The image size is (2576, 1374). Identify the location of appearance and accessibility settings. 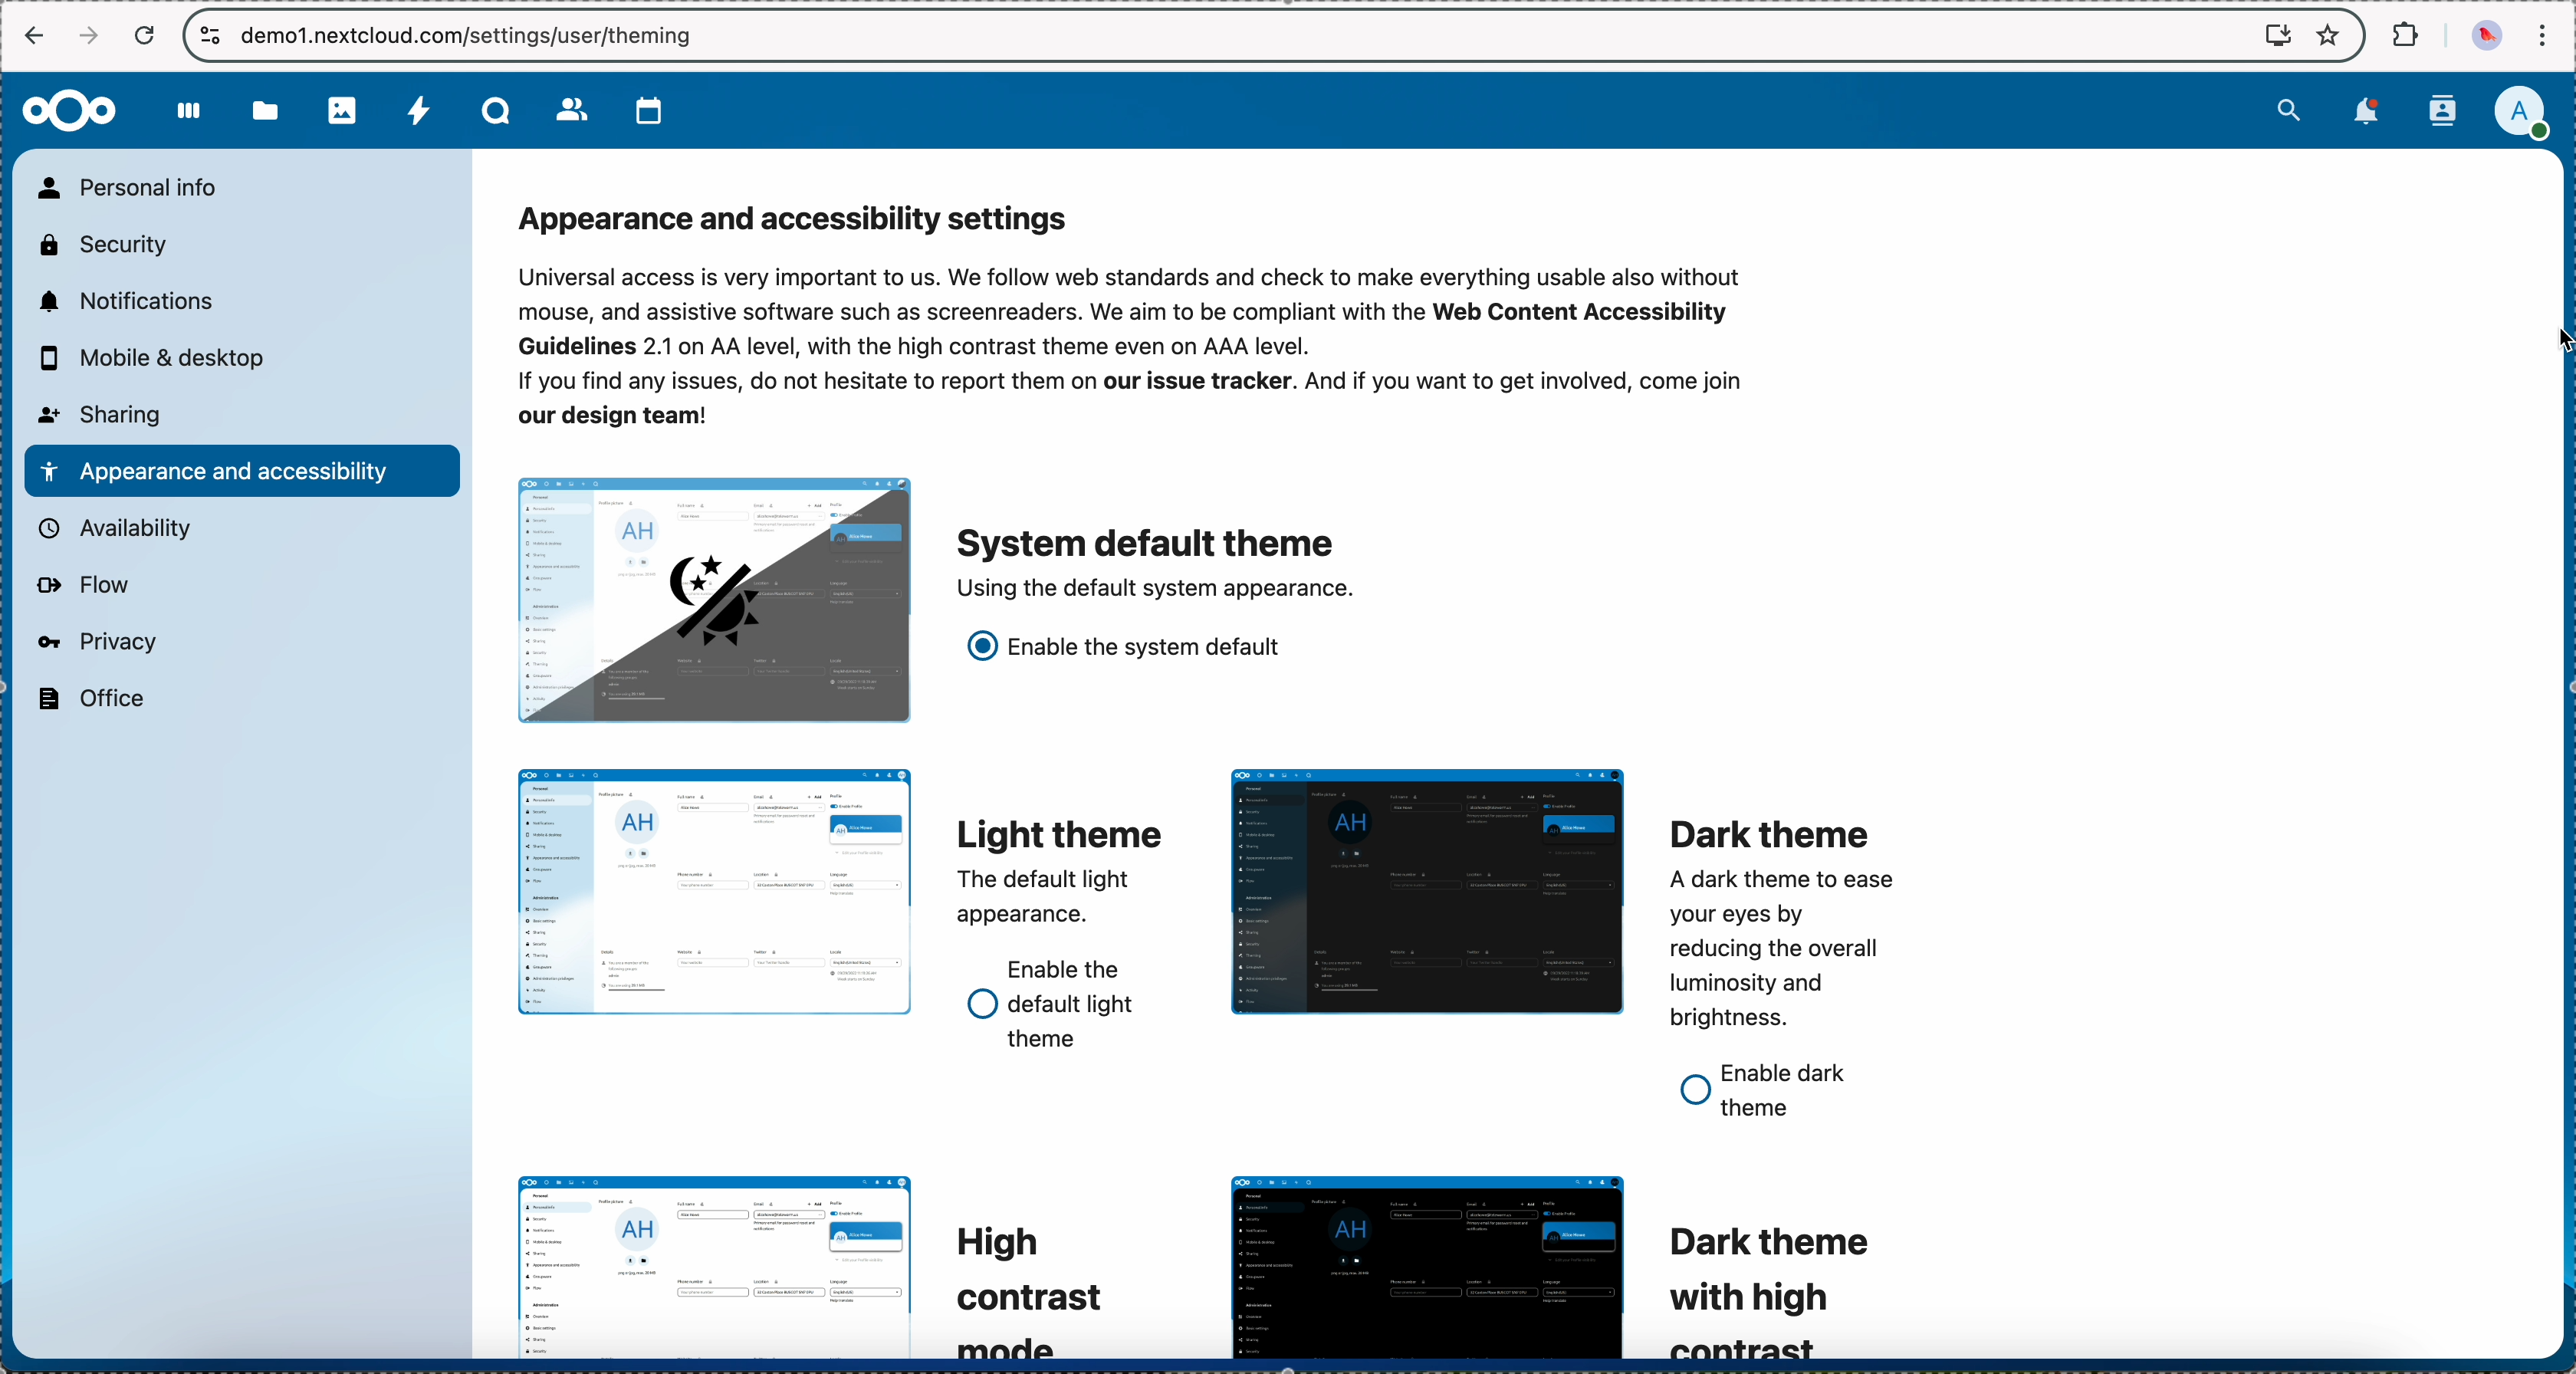
(803, 220).